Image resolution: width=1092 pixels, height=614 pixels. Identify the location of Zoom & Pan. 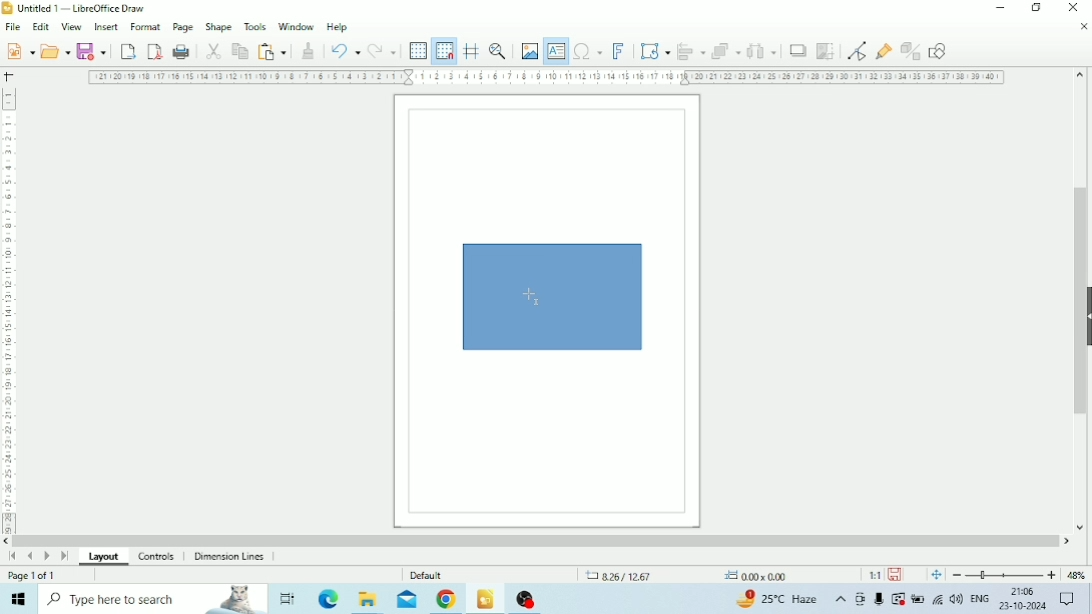
(498, 52).